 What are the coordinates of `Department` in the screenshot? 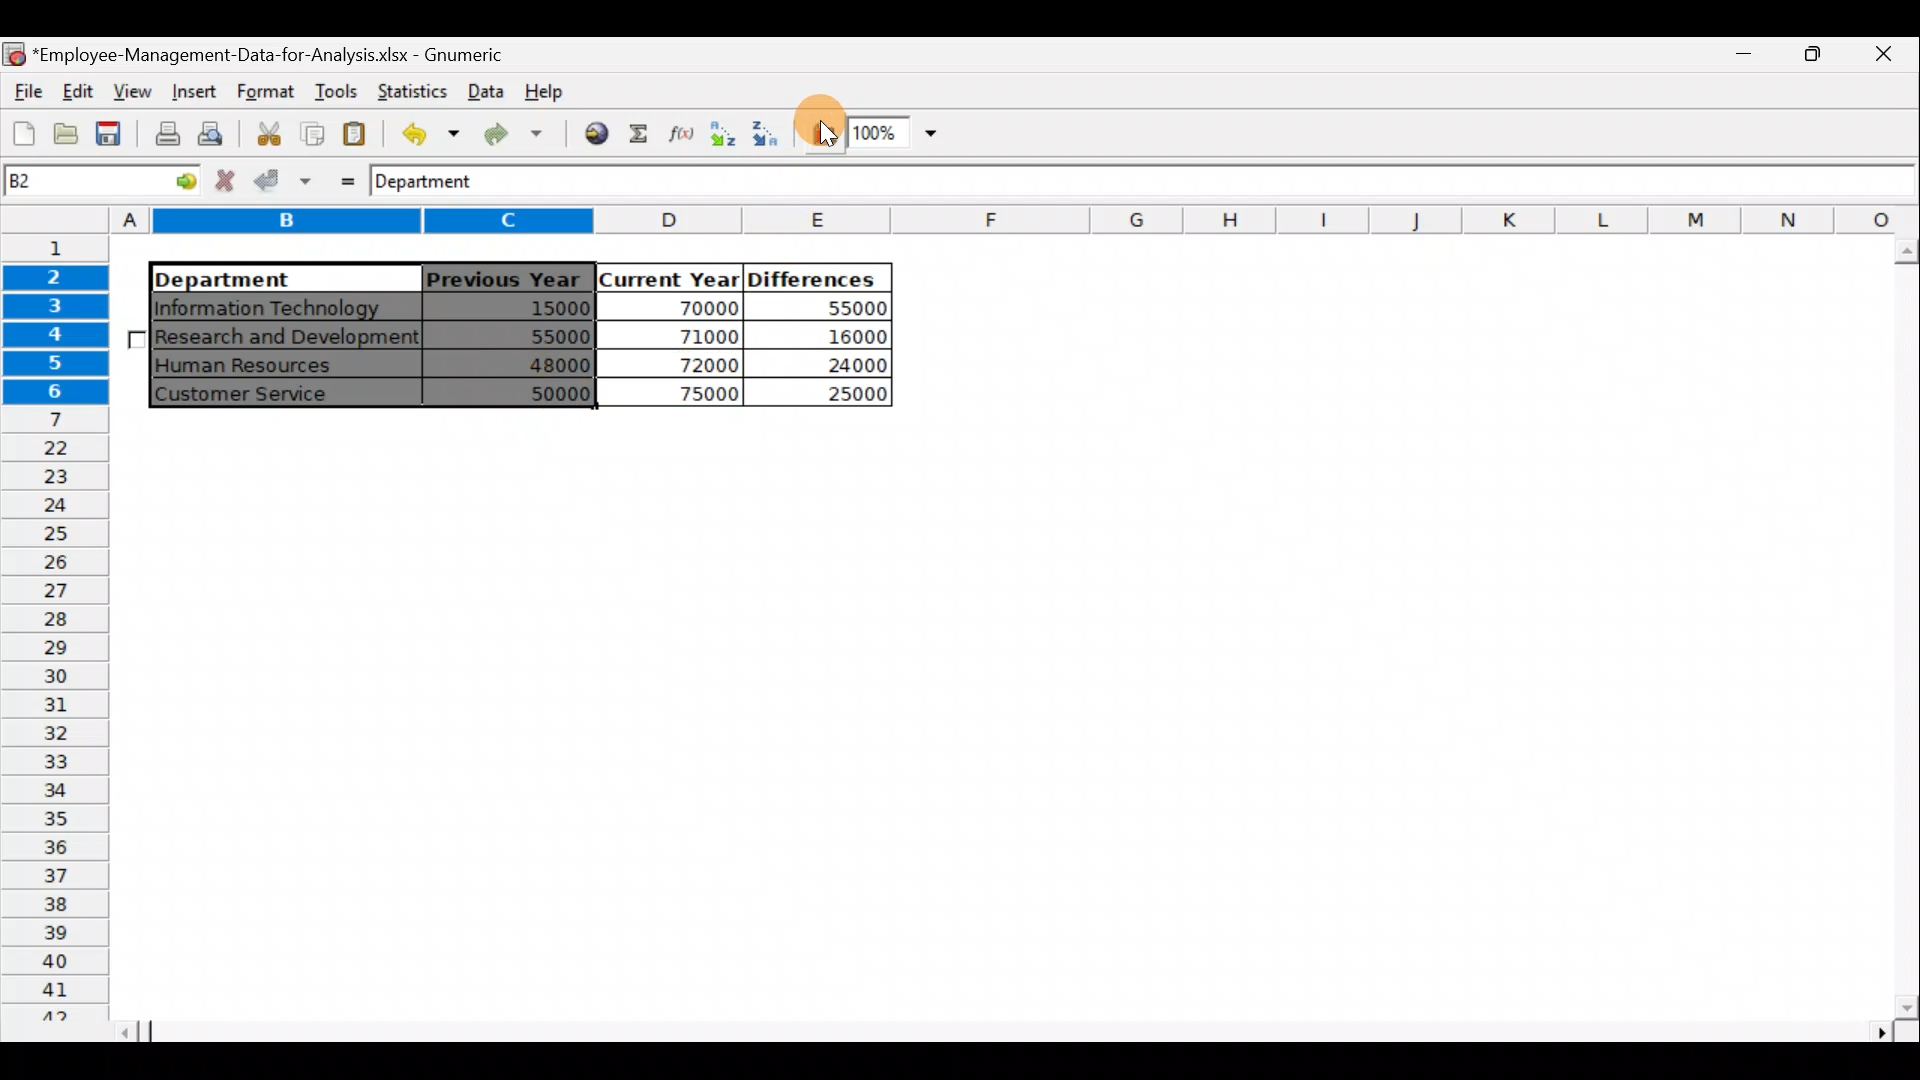 It's located at (272, 278).